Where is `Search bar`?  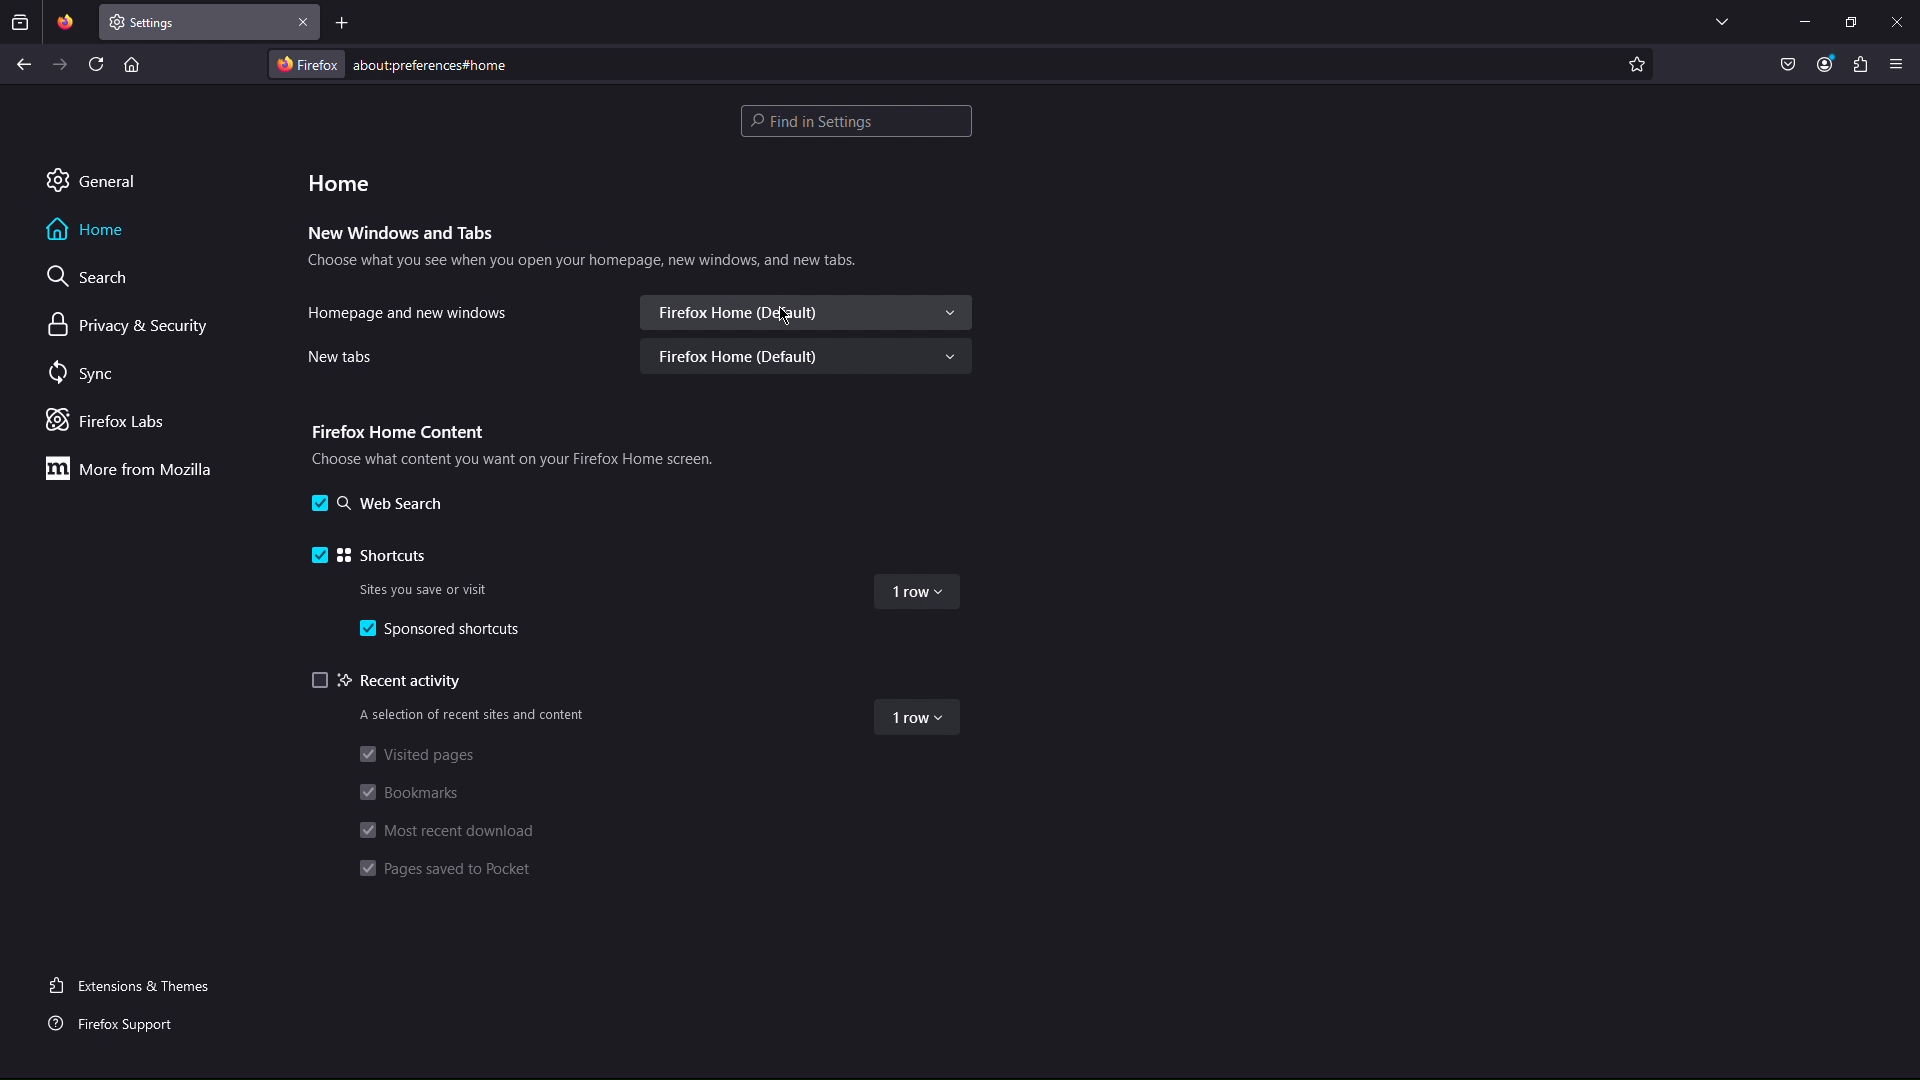
Search bar is located at coordinates (856, 121).